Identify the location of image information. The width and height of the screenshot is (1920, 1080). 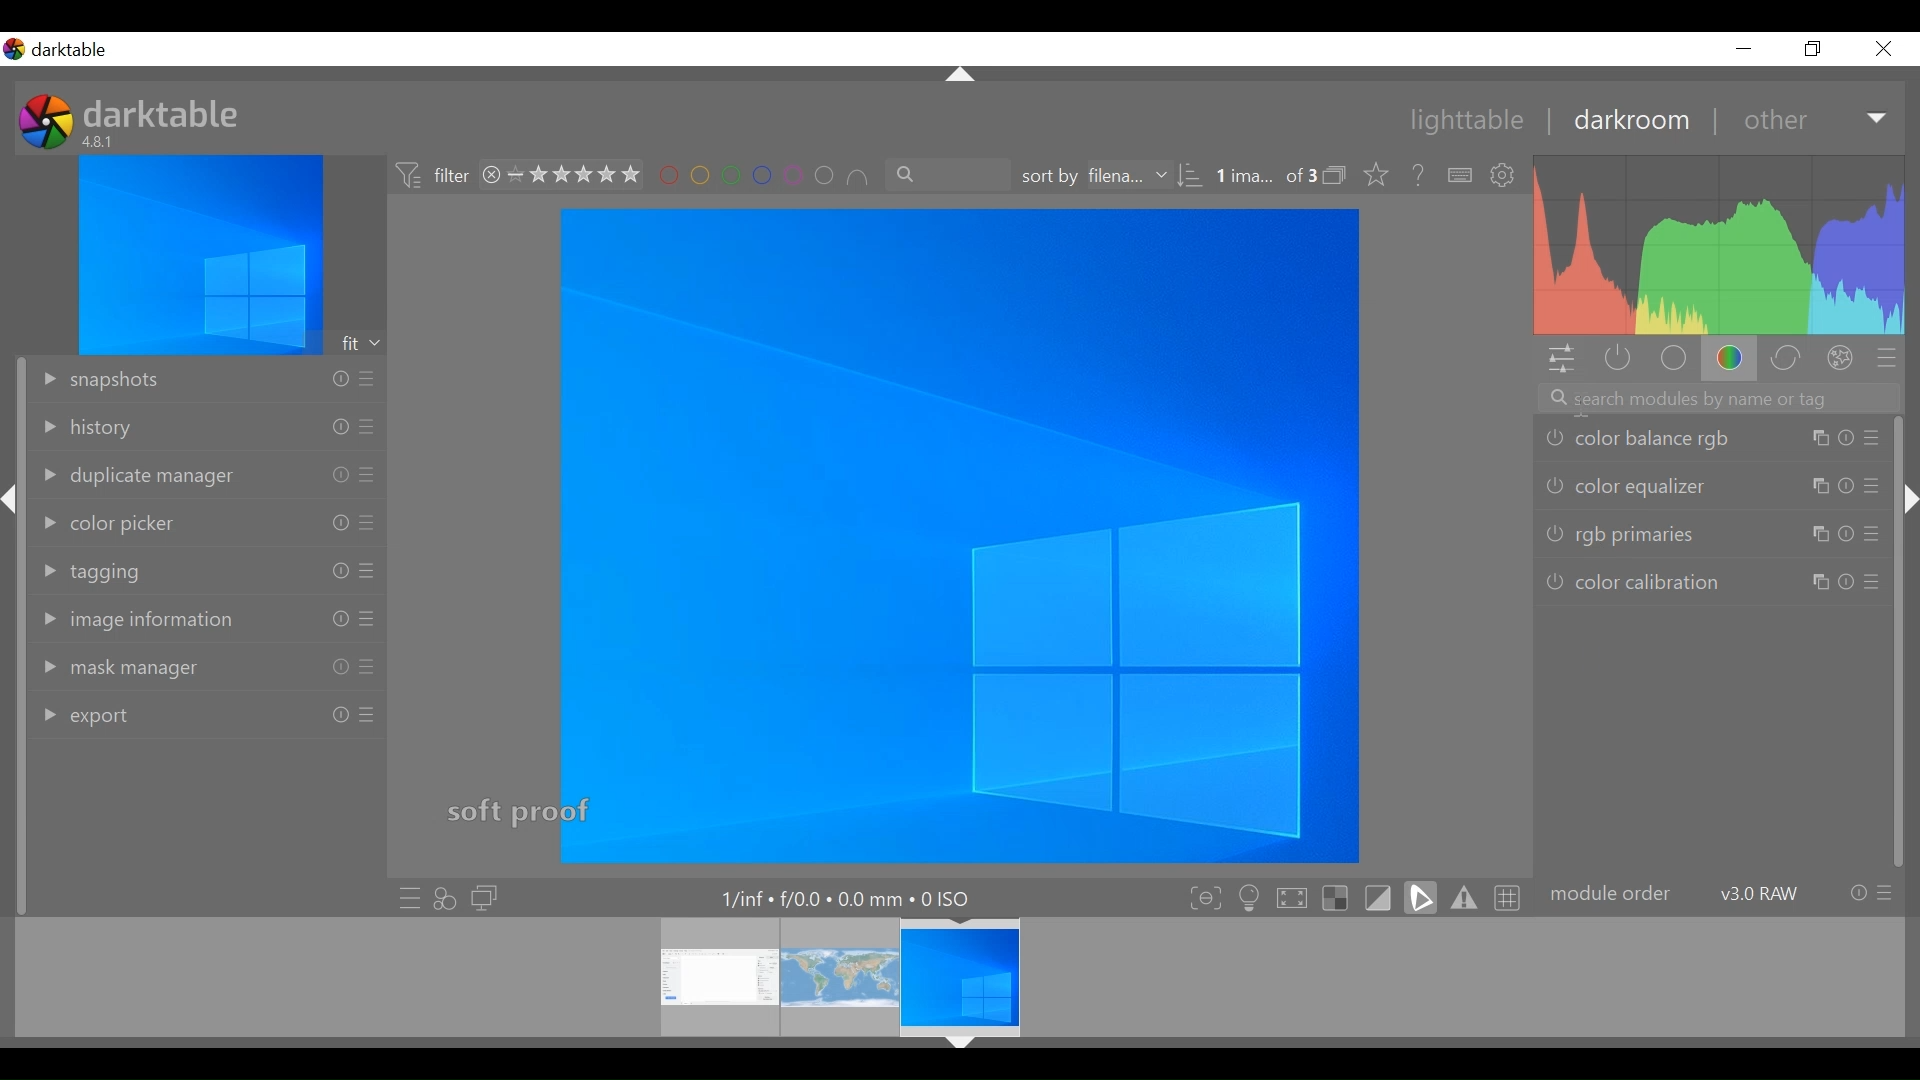
(140, 619).